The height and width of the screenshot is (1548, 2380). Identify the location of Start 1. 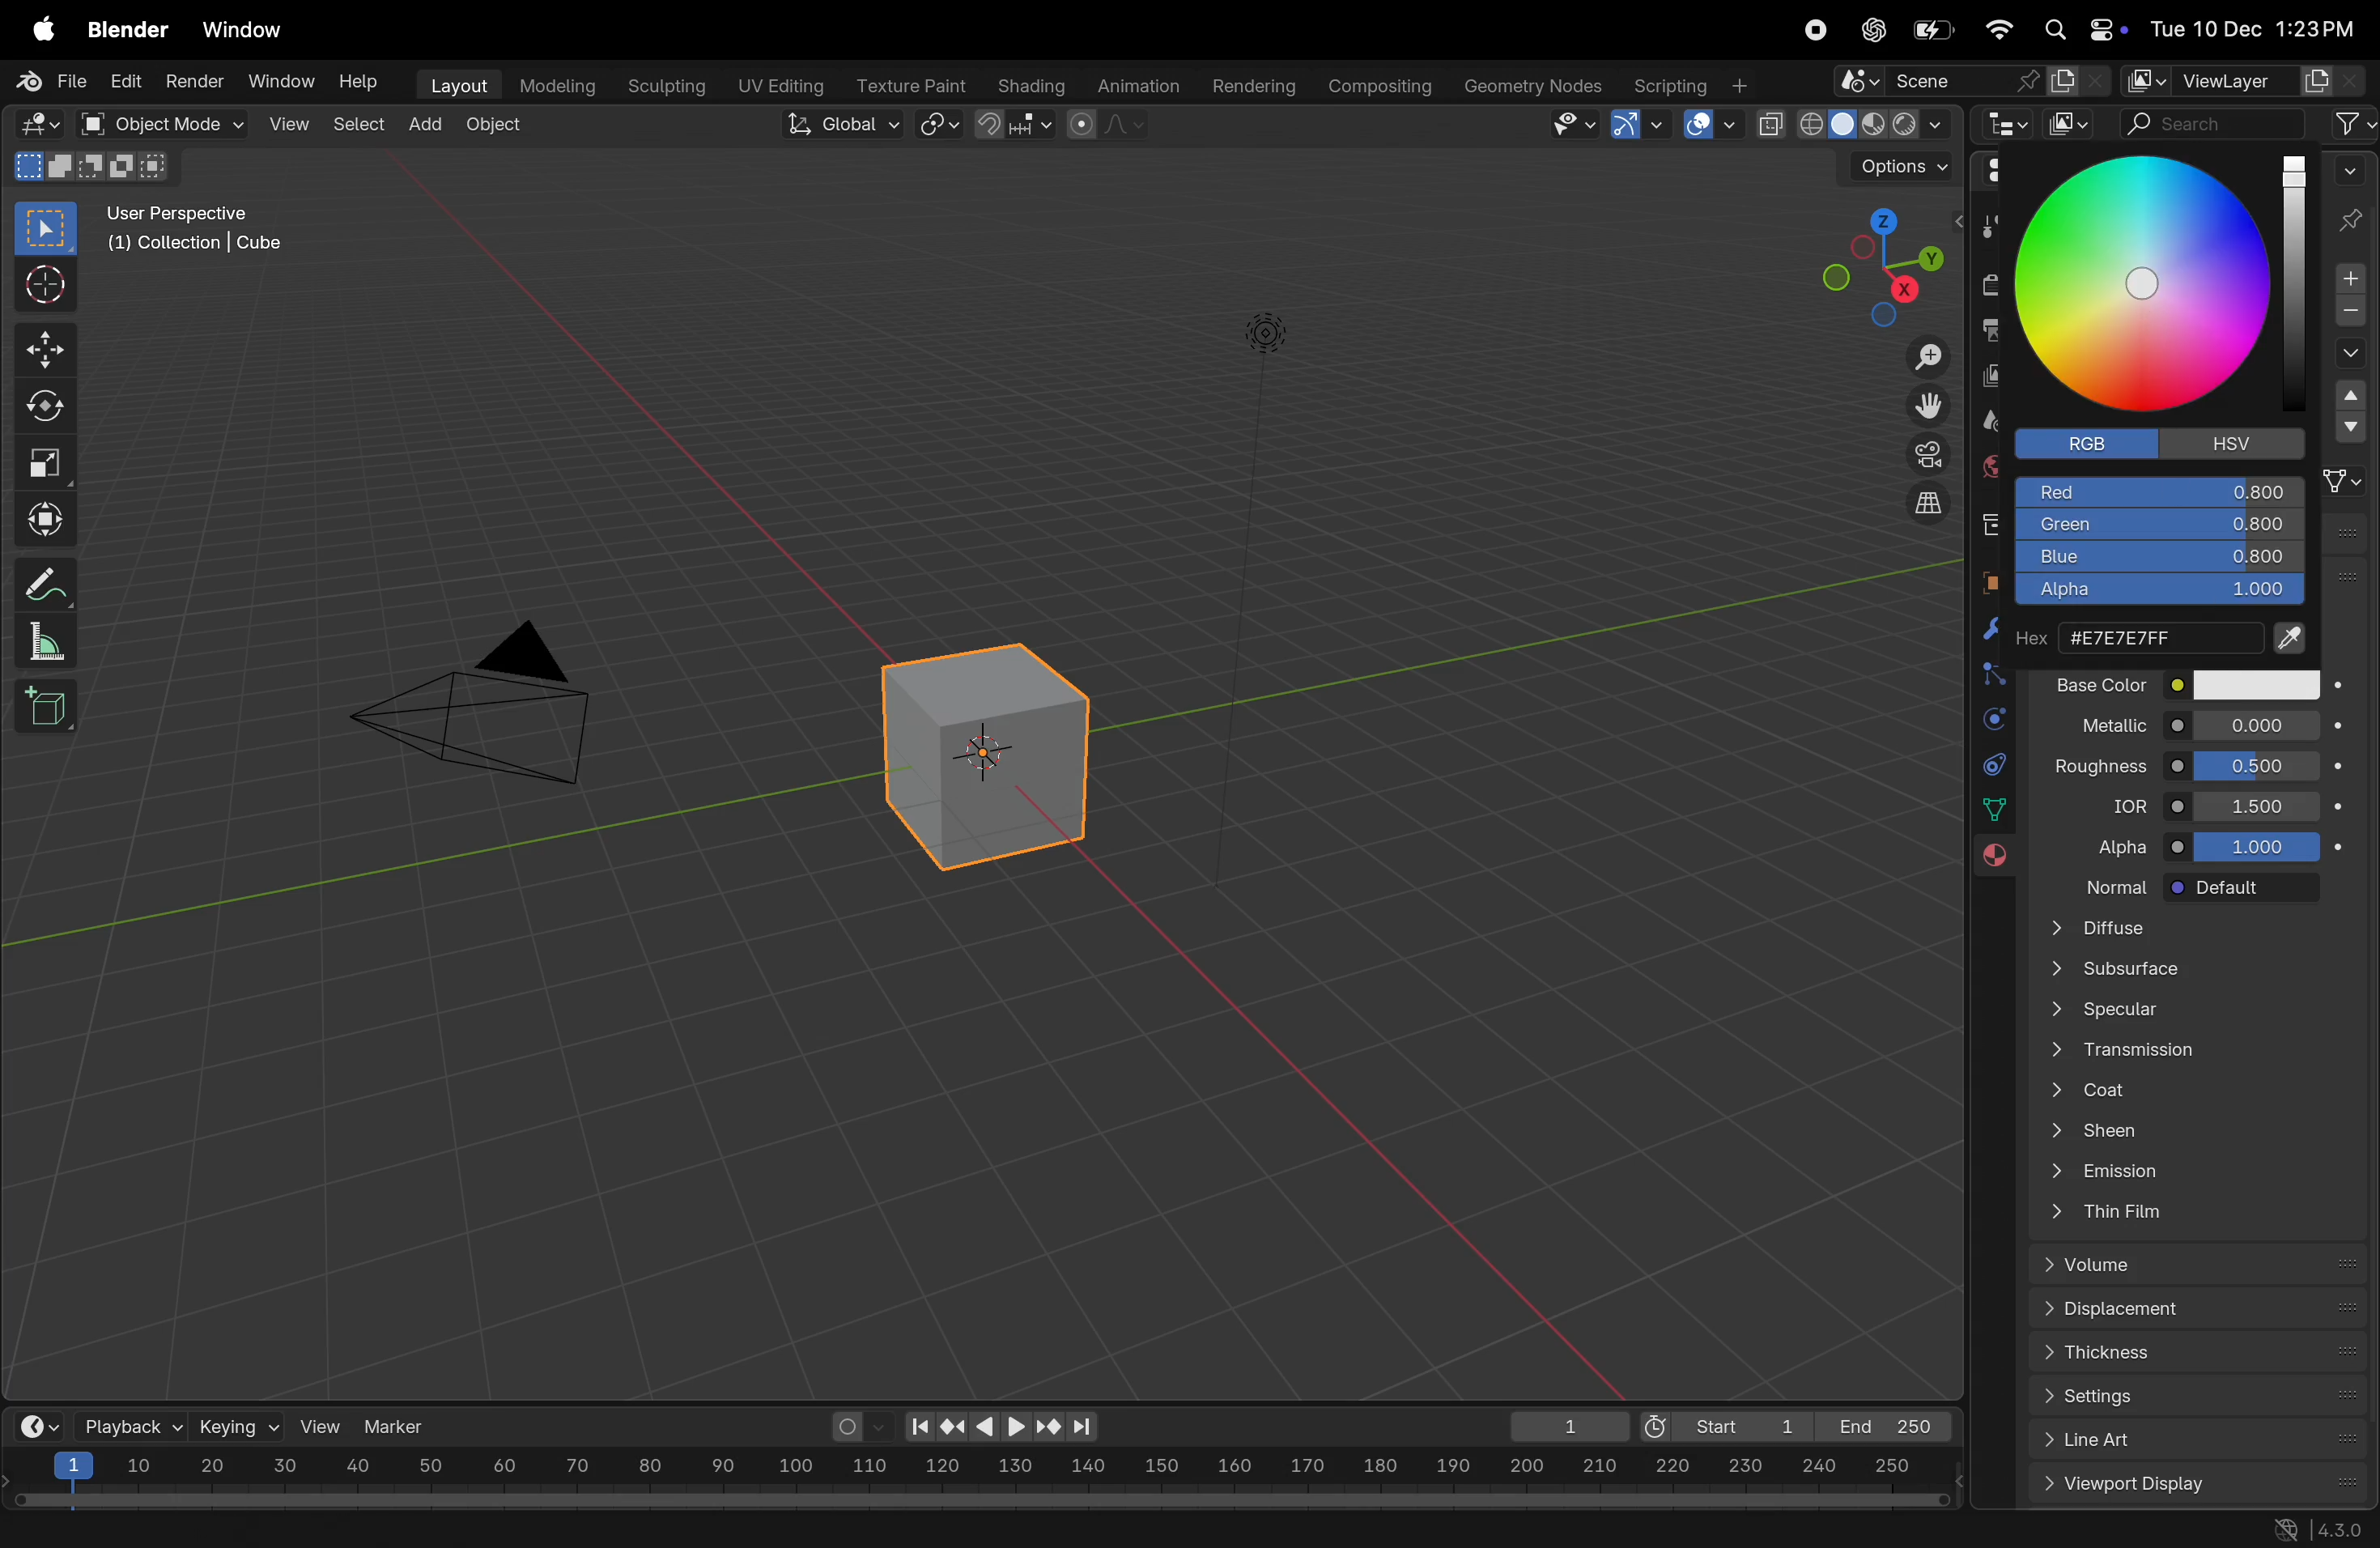
(1722, 1423).